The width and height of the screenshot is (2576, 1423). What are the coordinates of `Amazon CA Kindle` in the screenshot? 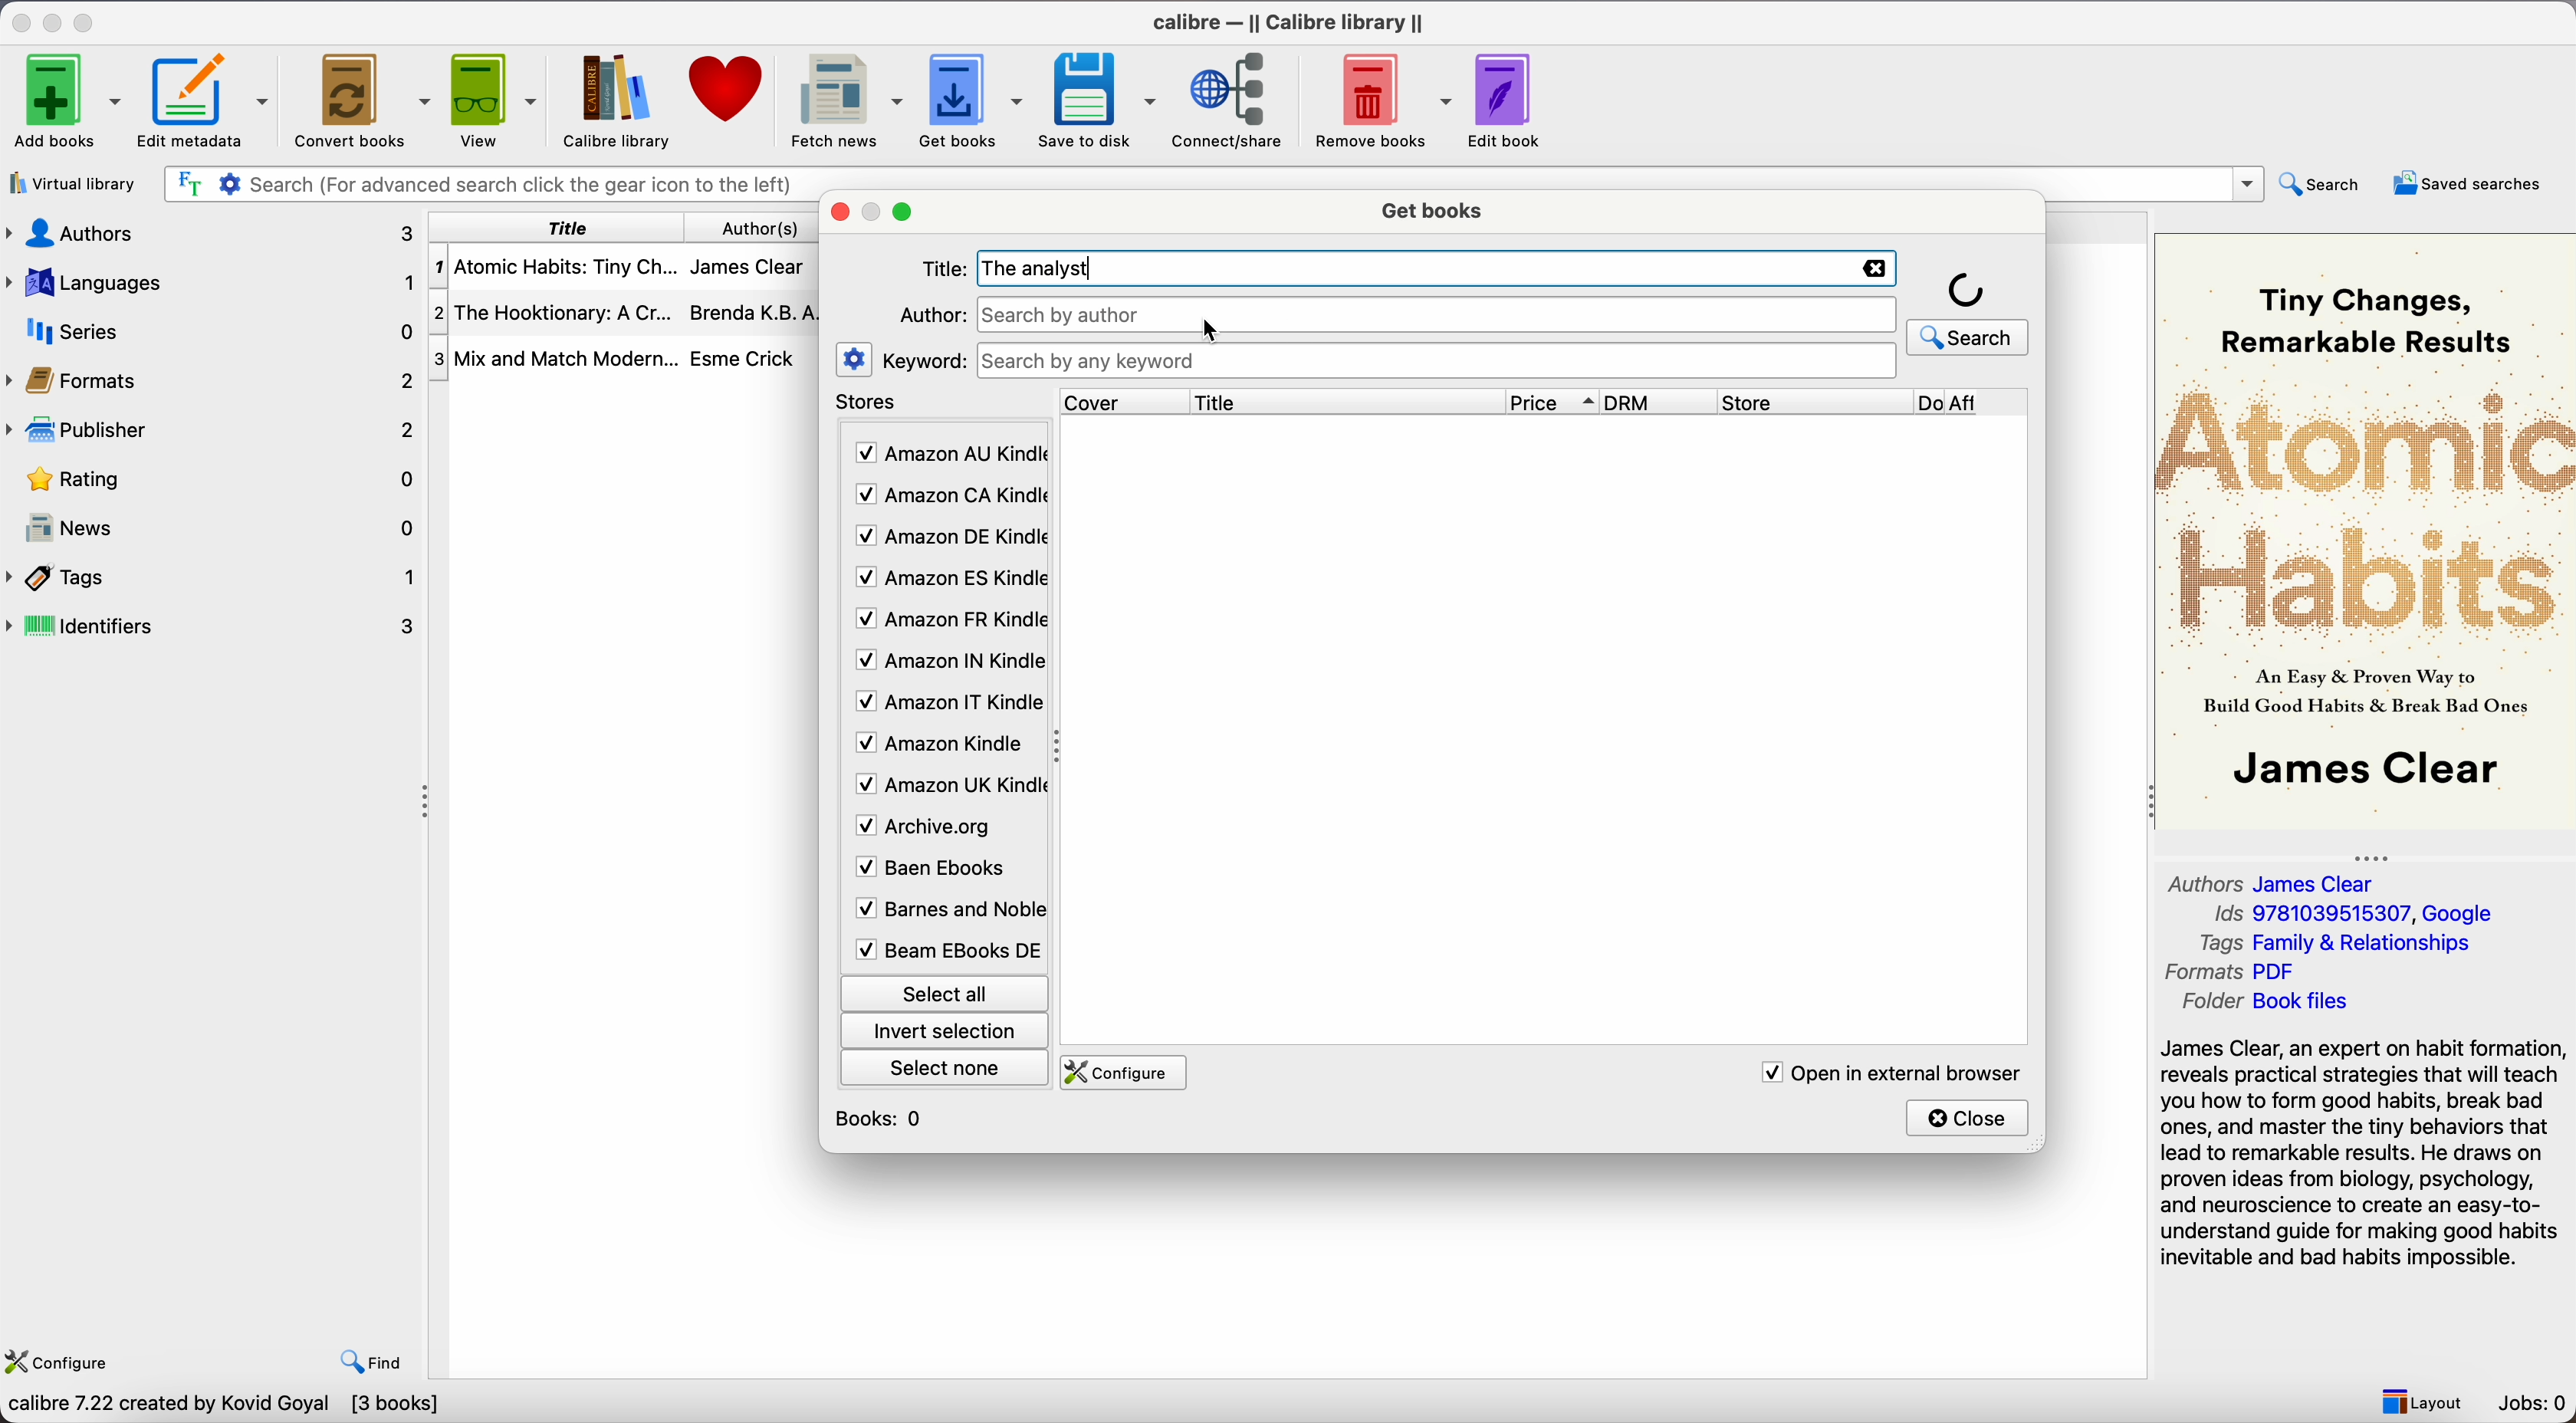 It's located at (948, 495).